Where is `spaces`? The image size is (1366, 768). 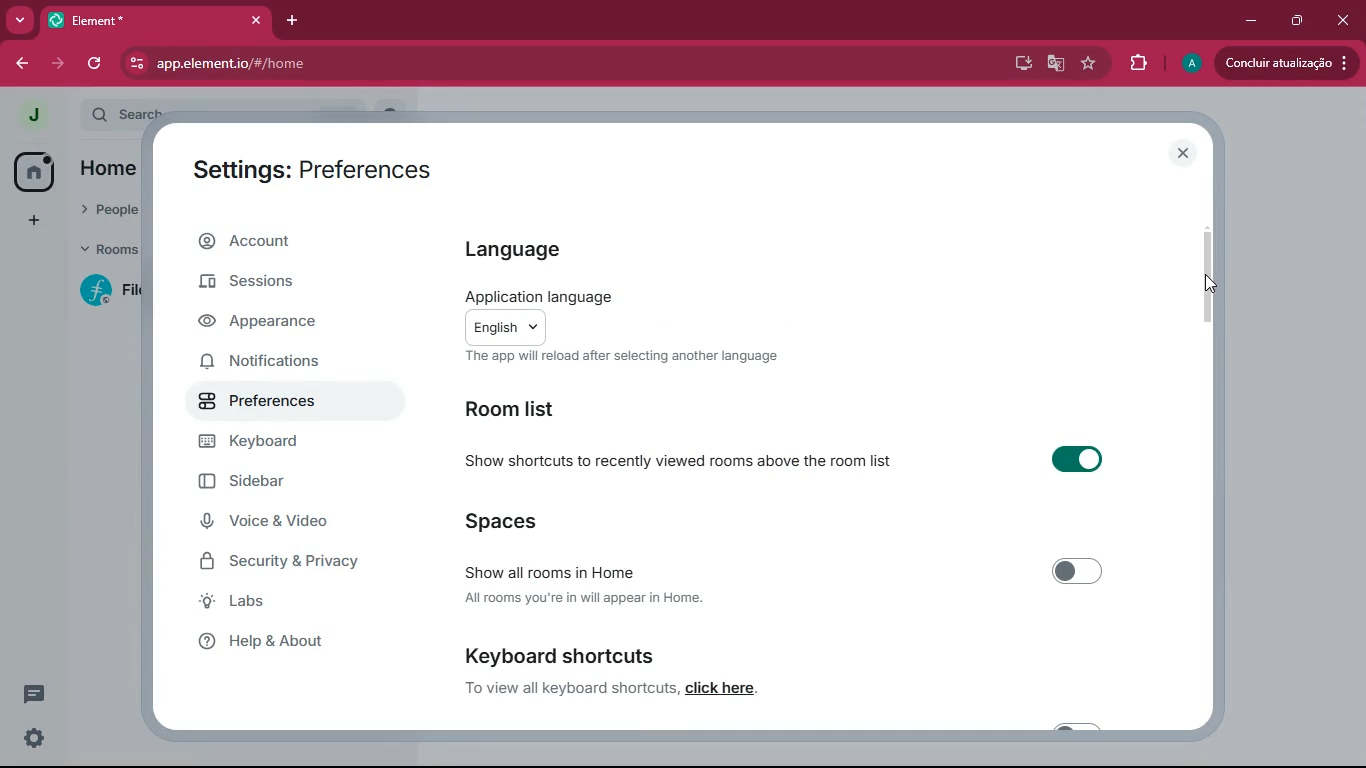
spaces is located at coordinates (517, 523).